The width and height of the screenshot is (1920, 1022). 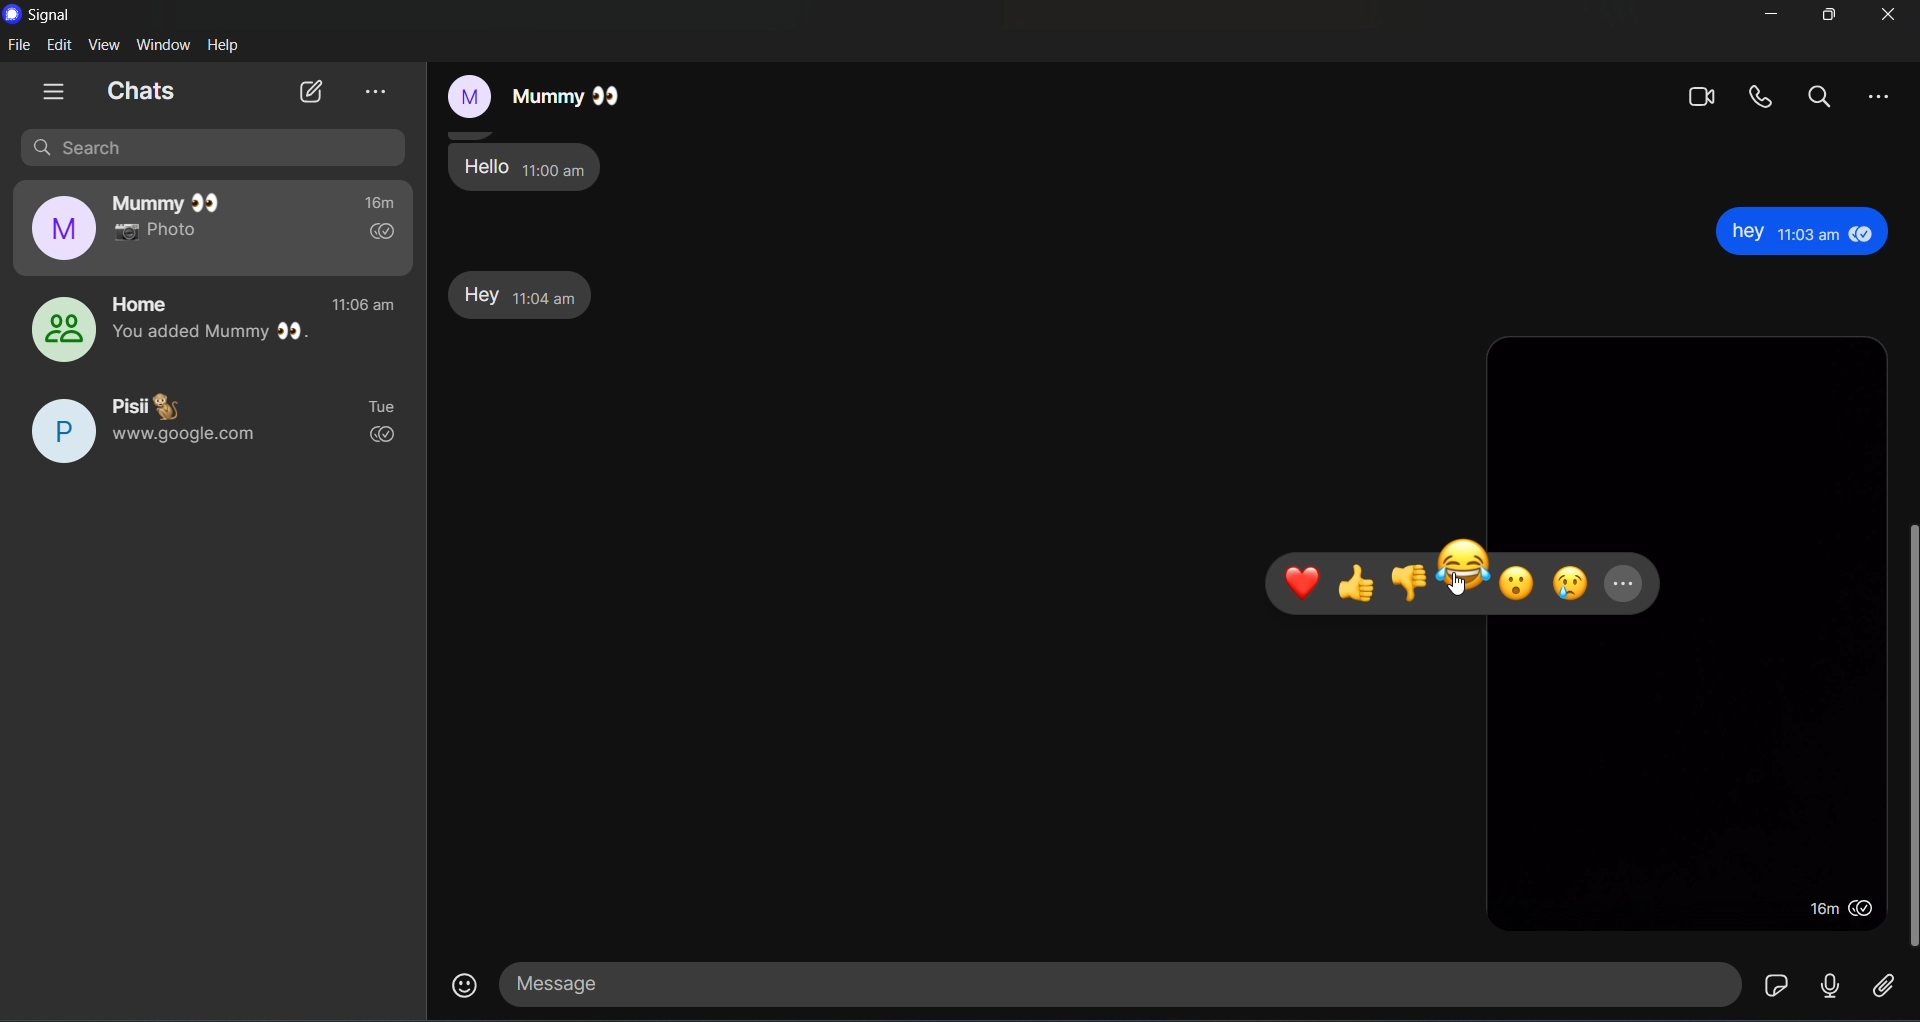 I want to click on title, so click(x=53, y=16).